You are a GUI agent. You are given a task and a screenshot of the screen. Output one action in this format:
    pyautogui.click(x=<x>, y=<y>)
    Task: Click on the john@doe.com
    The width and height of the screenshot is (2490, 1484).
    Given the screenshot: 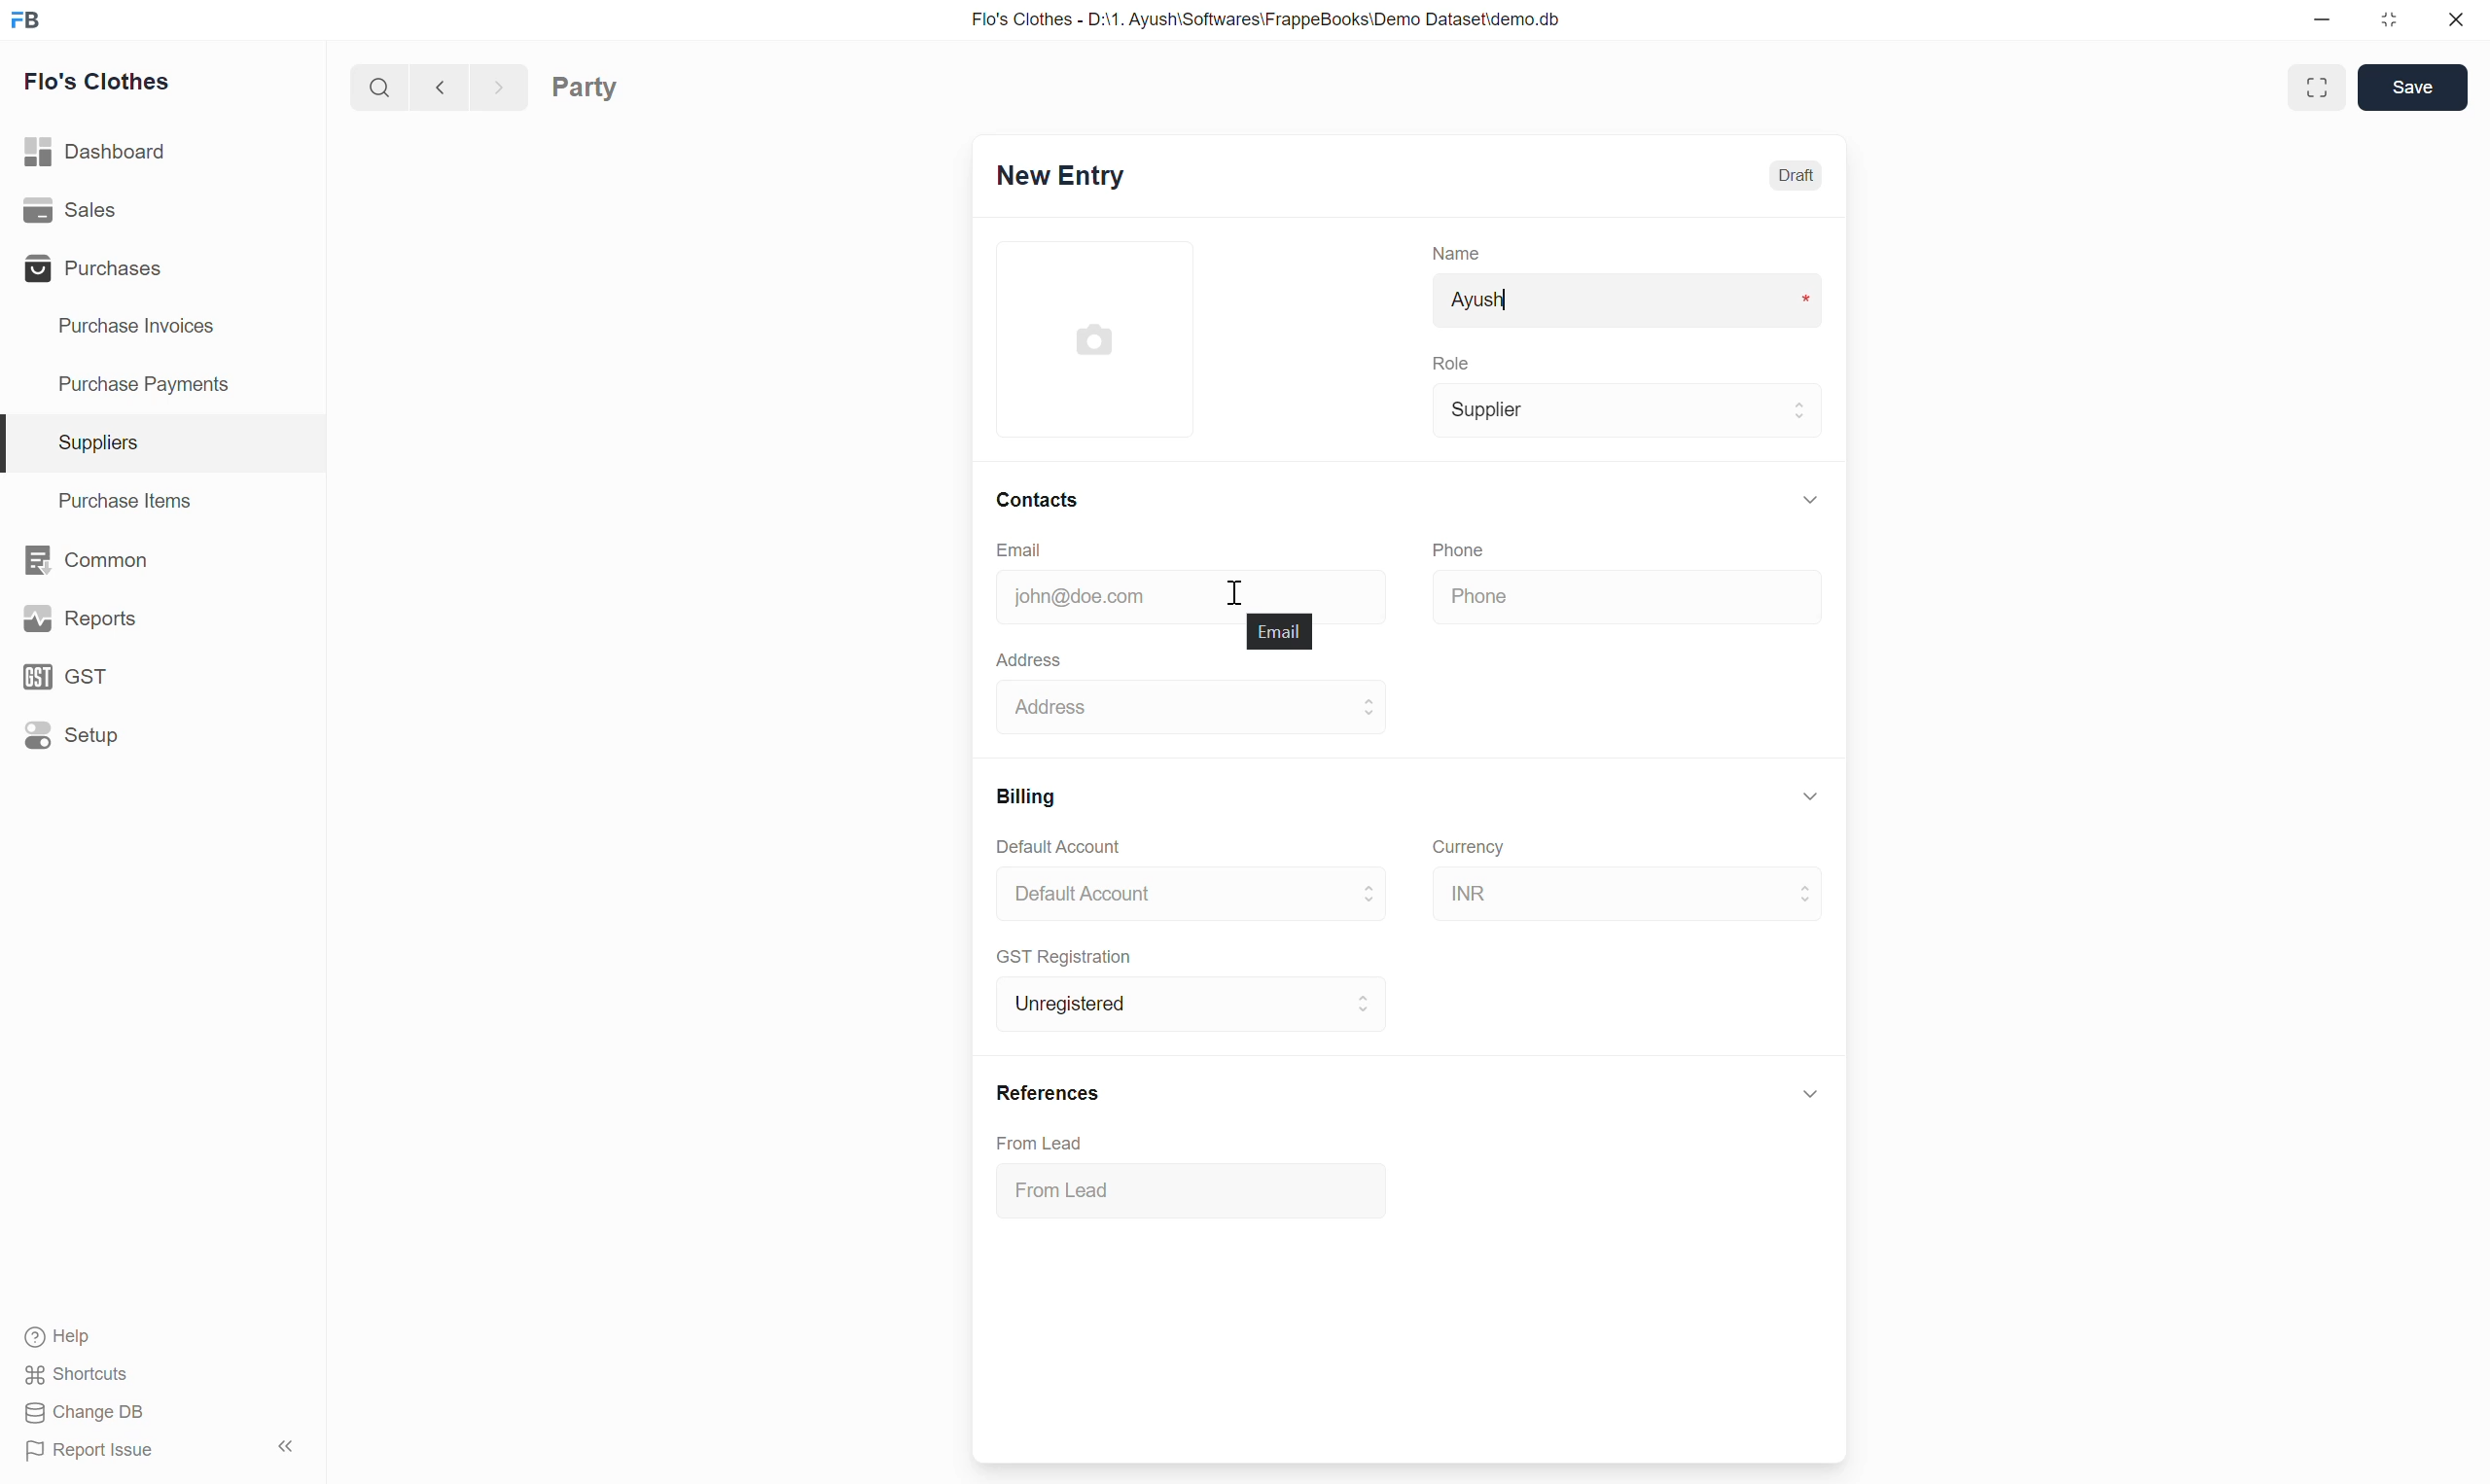 What is the action you would take?
    pyautogui.click(x=1108, y=597)
    